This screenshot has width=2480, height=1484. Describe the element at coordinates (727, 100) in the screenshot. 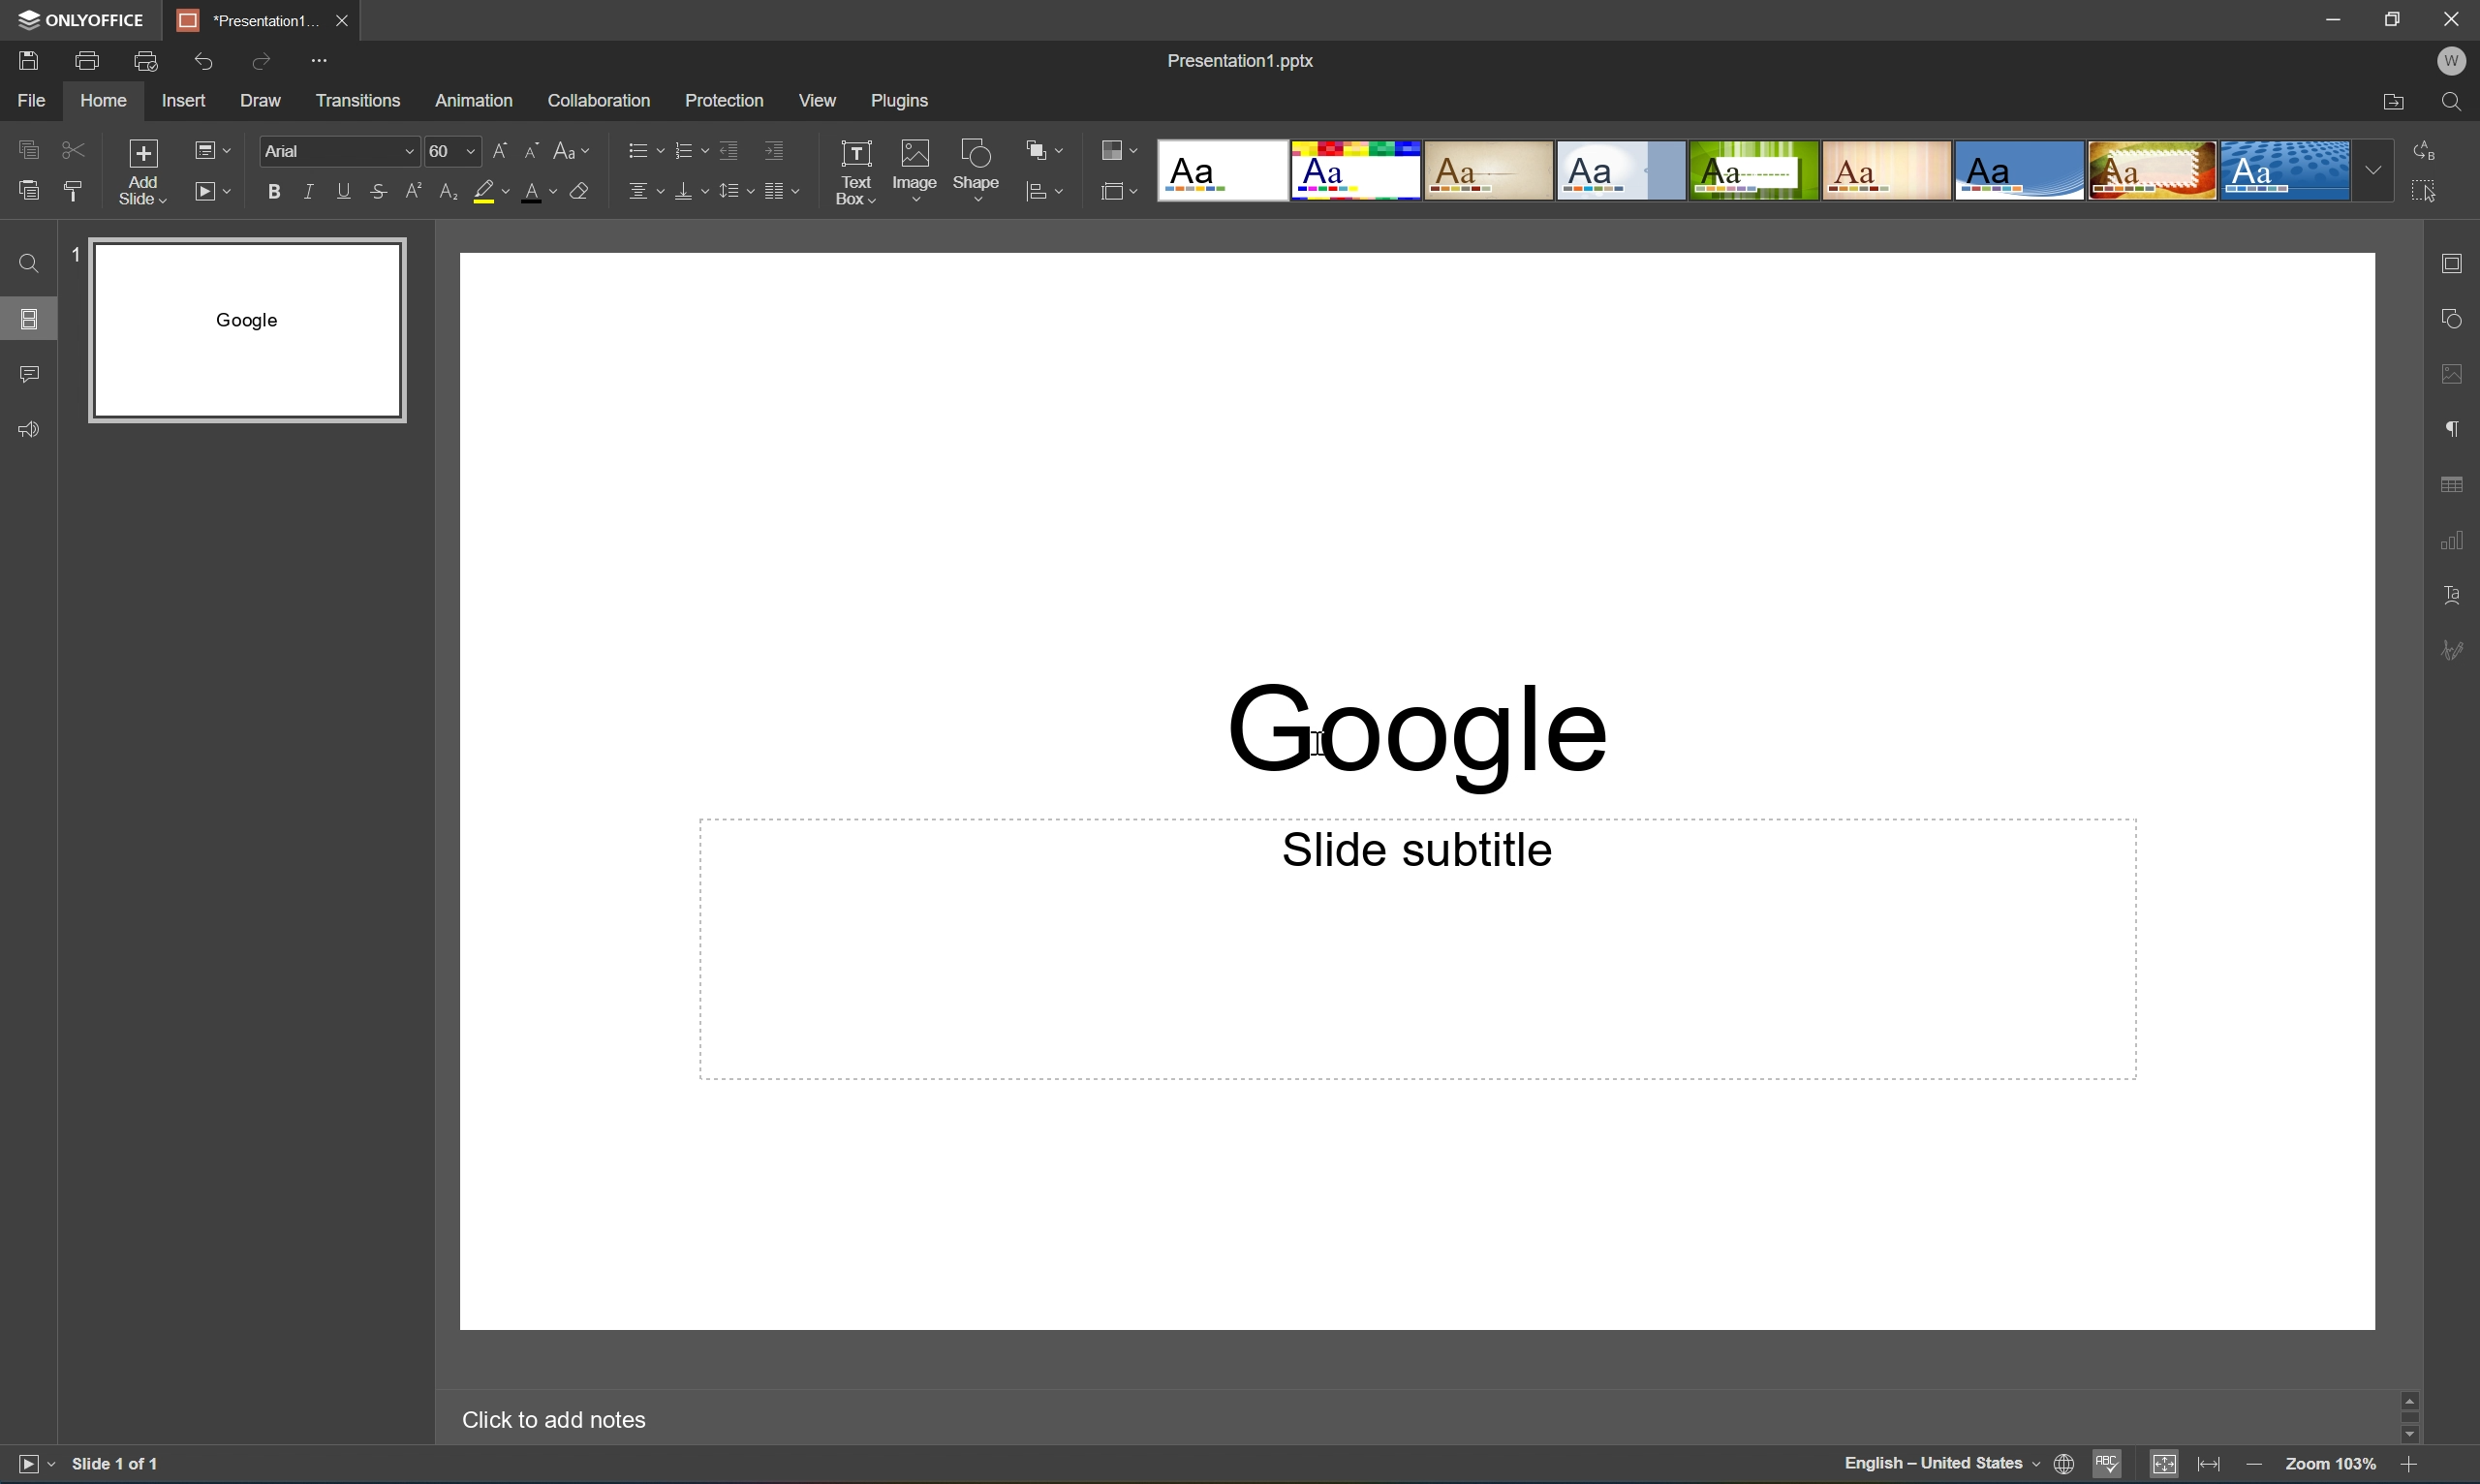

I see `Protection` at that location.